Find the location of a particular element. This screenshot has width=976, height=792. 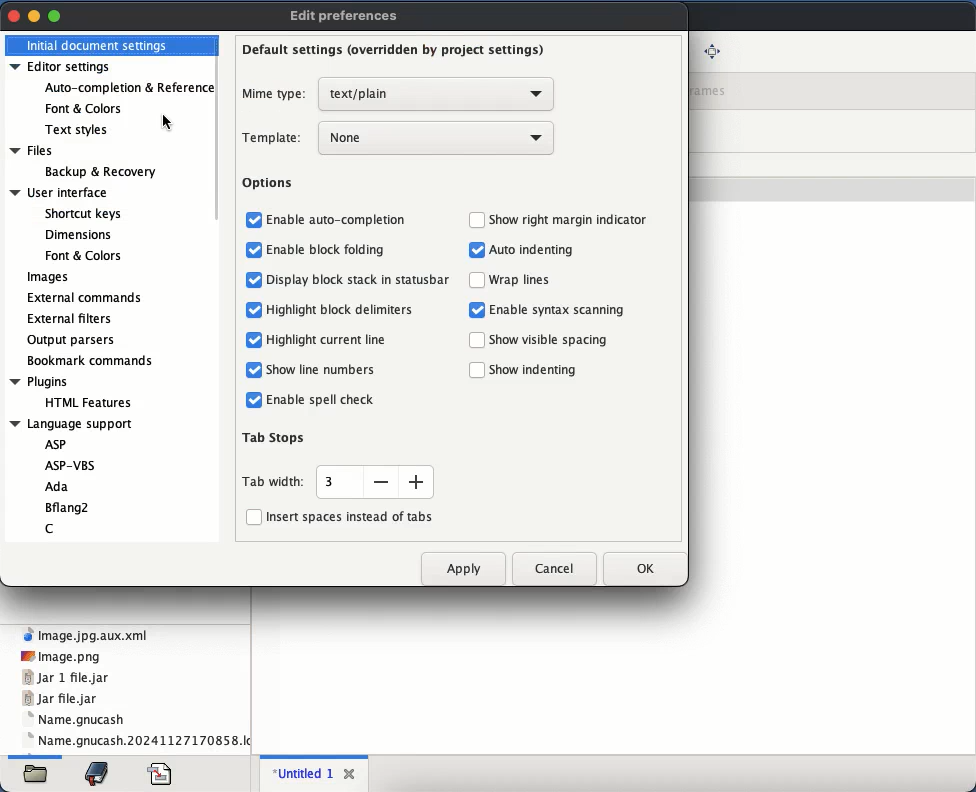

HTML Features is located at coordinates (88, 402).